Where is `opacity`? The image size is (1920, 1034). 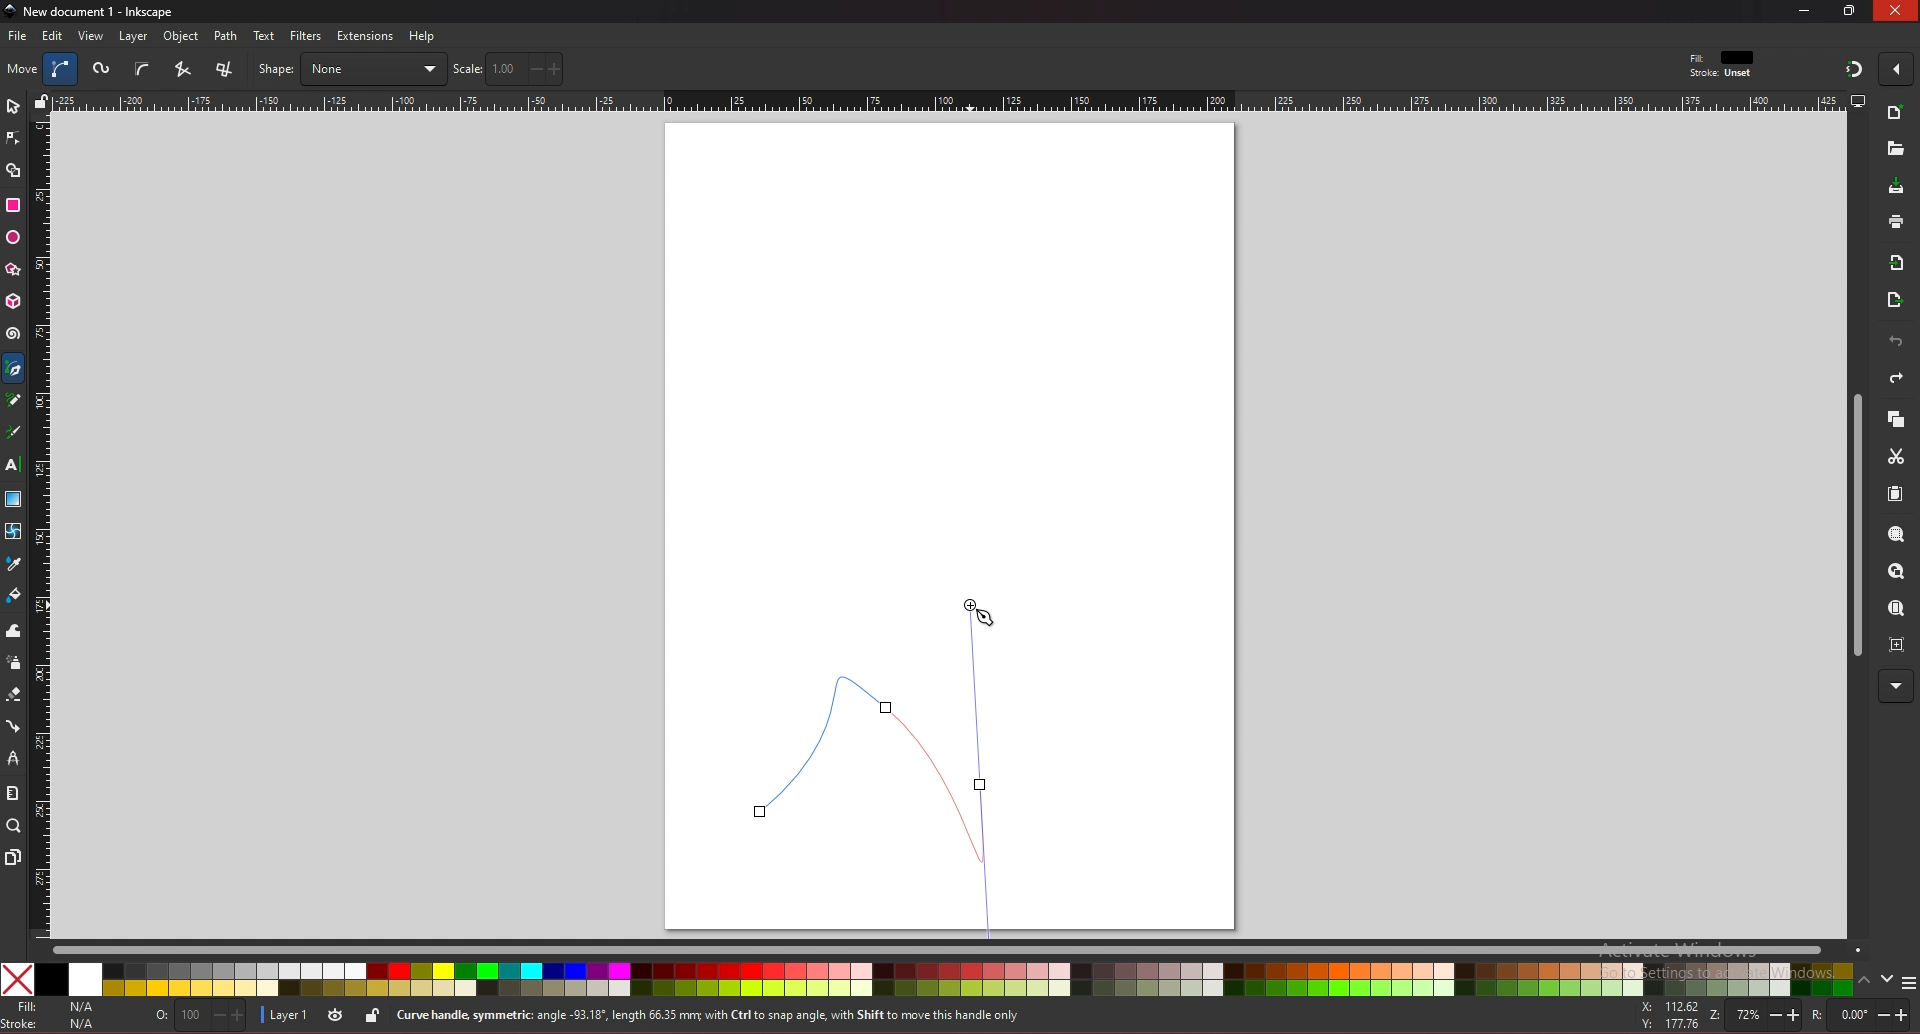 opacity is located at coordinates (203, 1017).